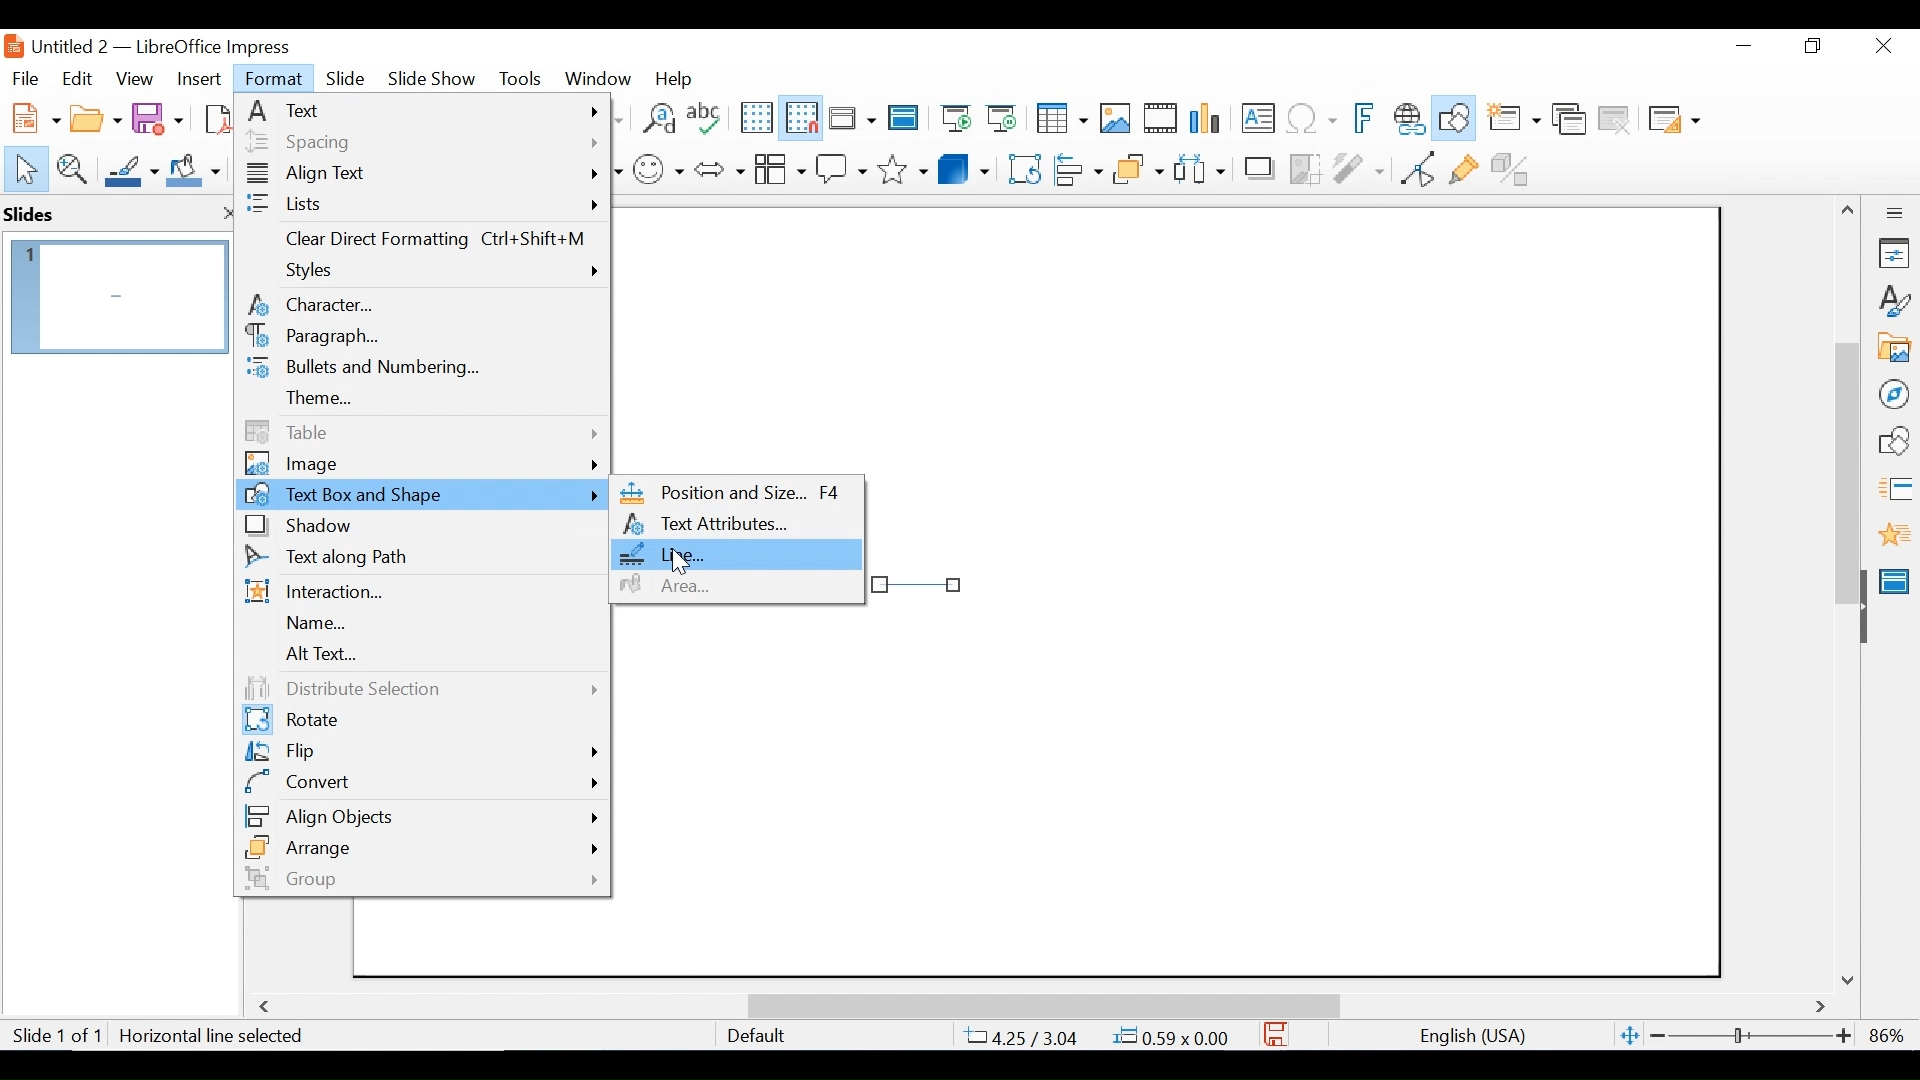  Describe the element at coordinates (1895, 214) in the screenshot. I see `Sidebar Settings` at that location.